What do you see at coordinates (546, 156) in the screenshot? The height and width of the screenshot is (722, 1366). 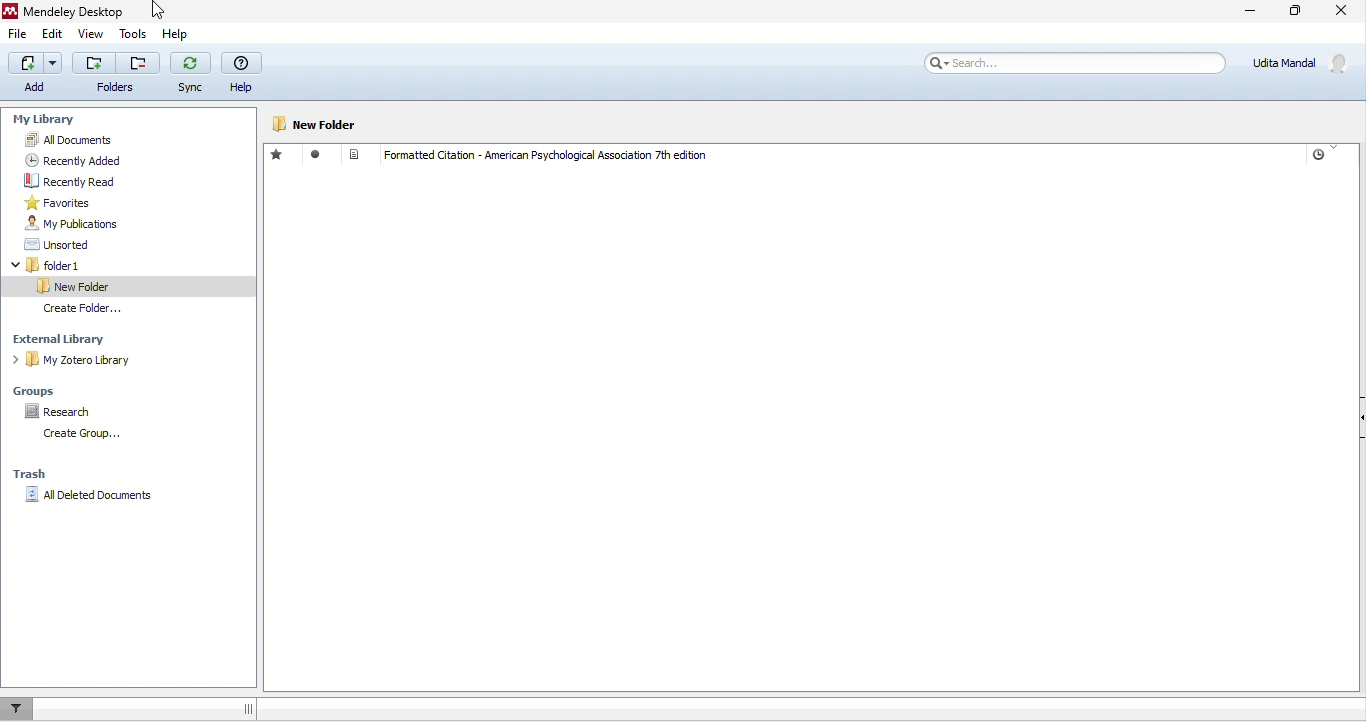 I see `Formatted Citation - American Psychological Association 7th edition` at bounding box center [546, 156].